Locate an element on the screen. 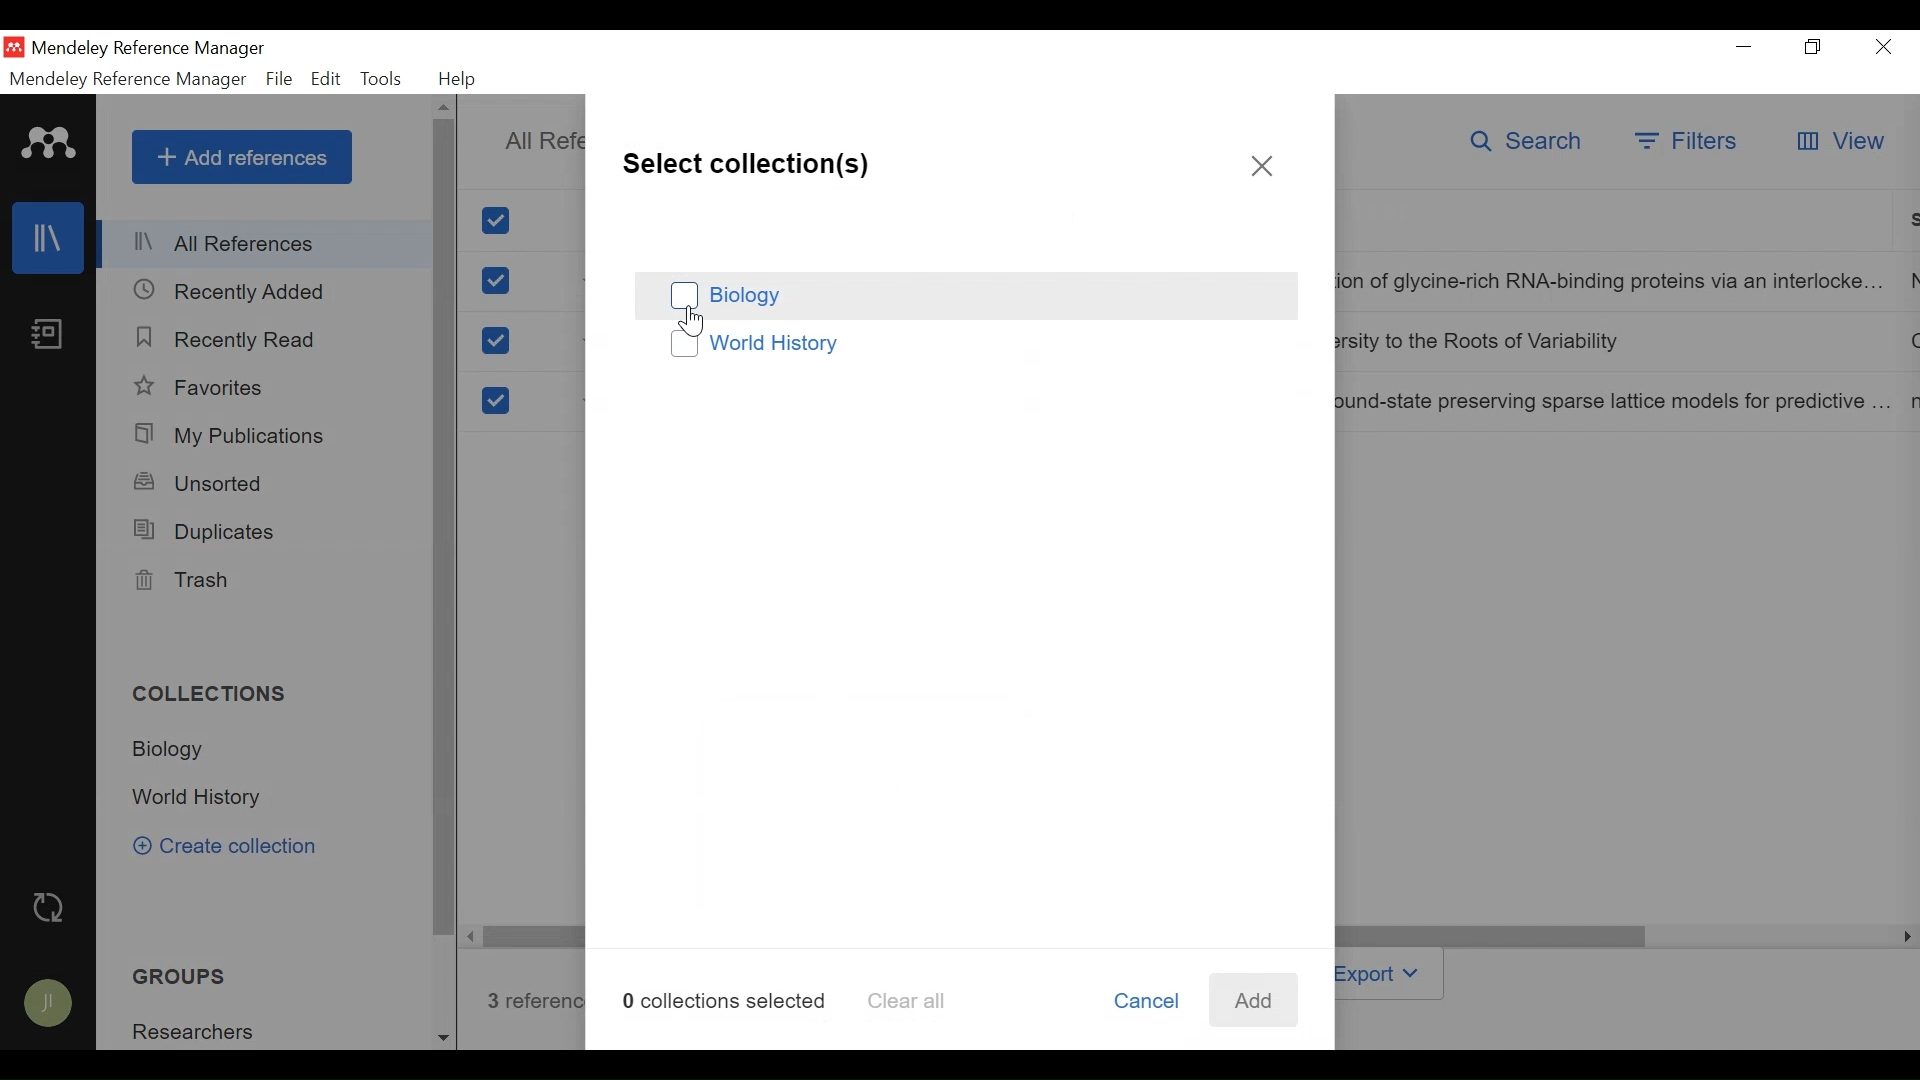 This screenshot has width=1920, height=1080. Recently Read is located at coordinates (231, 340).